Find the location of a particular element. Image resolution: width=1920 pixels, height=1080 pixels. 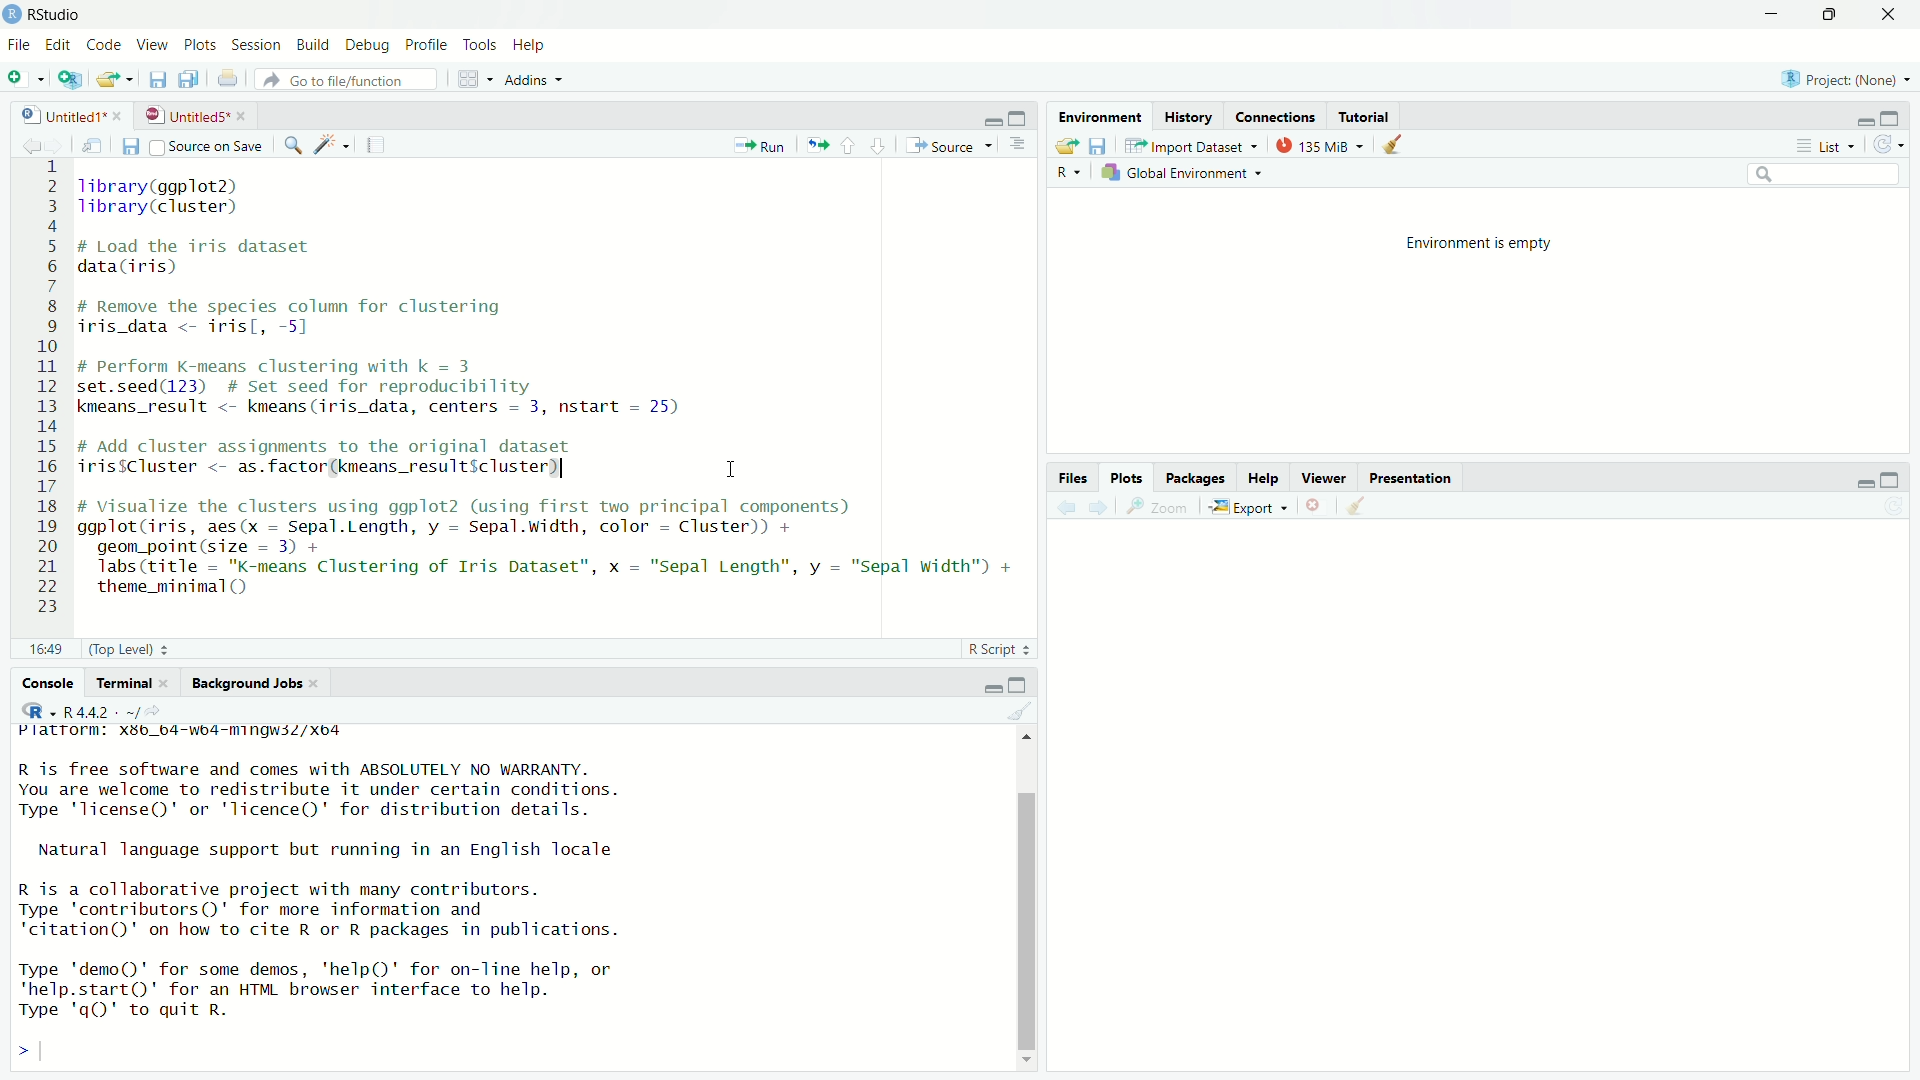

compile report is located at coordinates (376, 147).